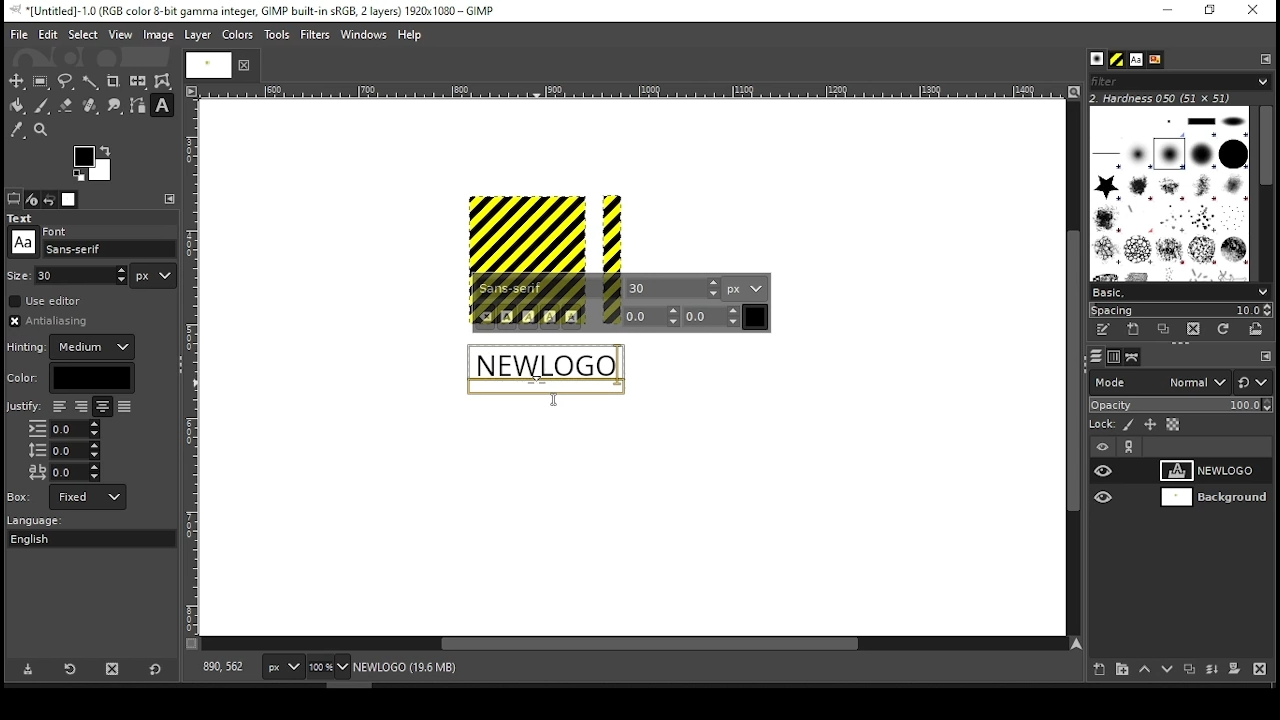 The image size is (1280, 720). What do you see at coordinates (1097, 60) in the screenshot?
I see `brushes` at bounding box center [1097, 60].